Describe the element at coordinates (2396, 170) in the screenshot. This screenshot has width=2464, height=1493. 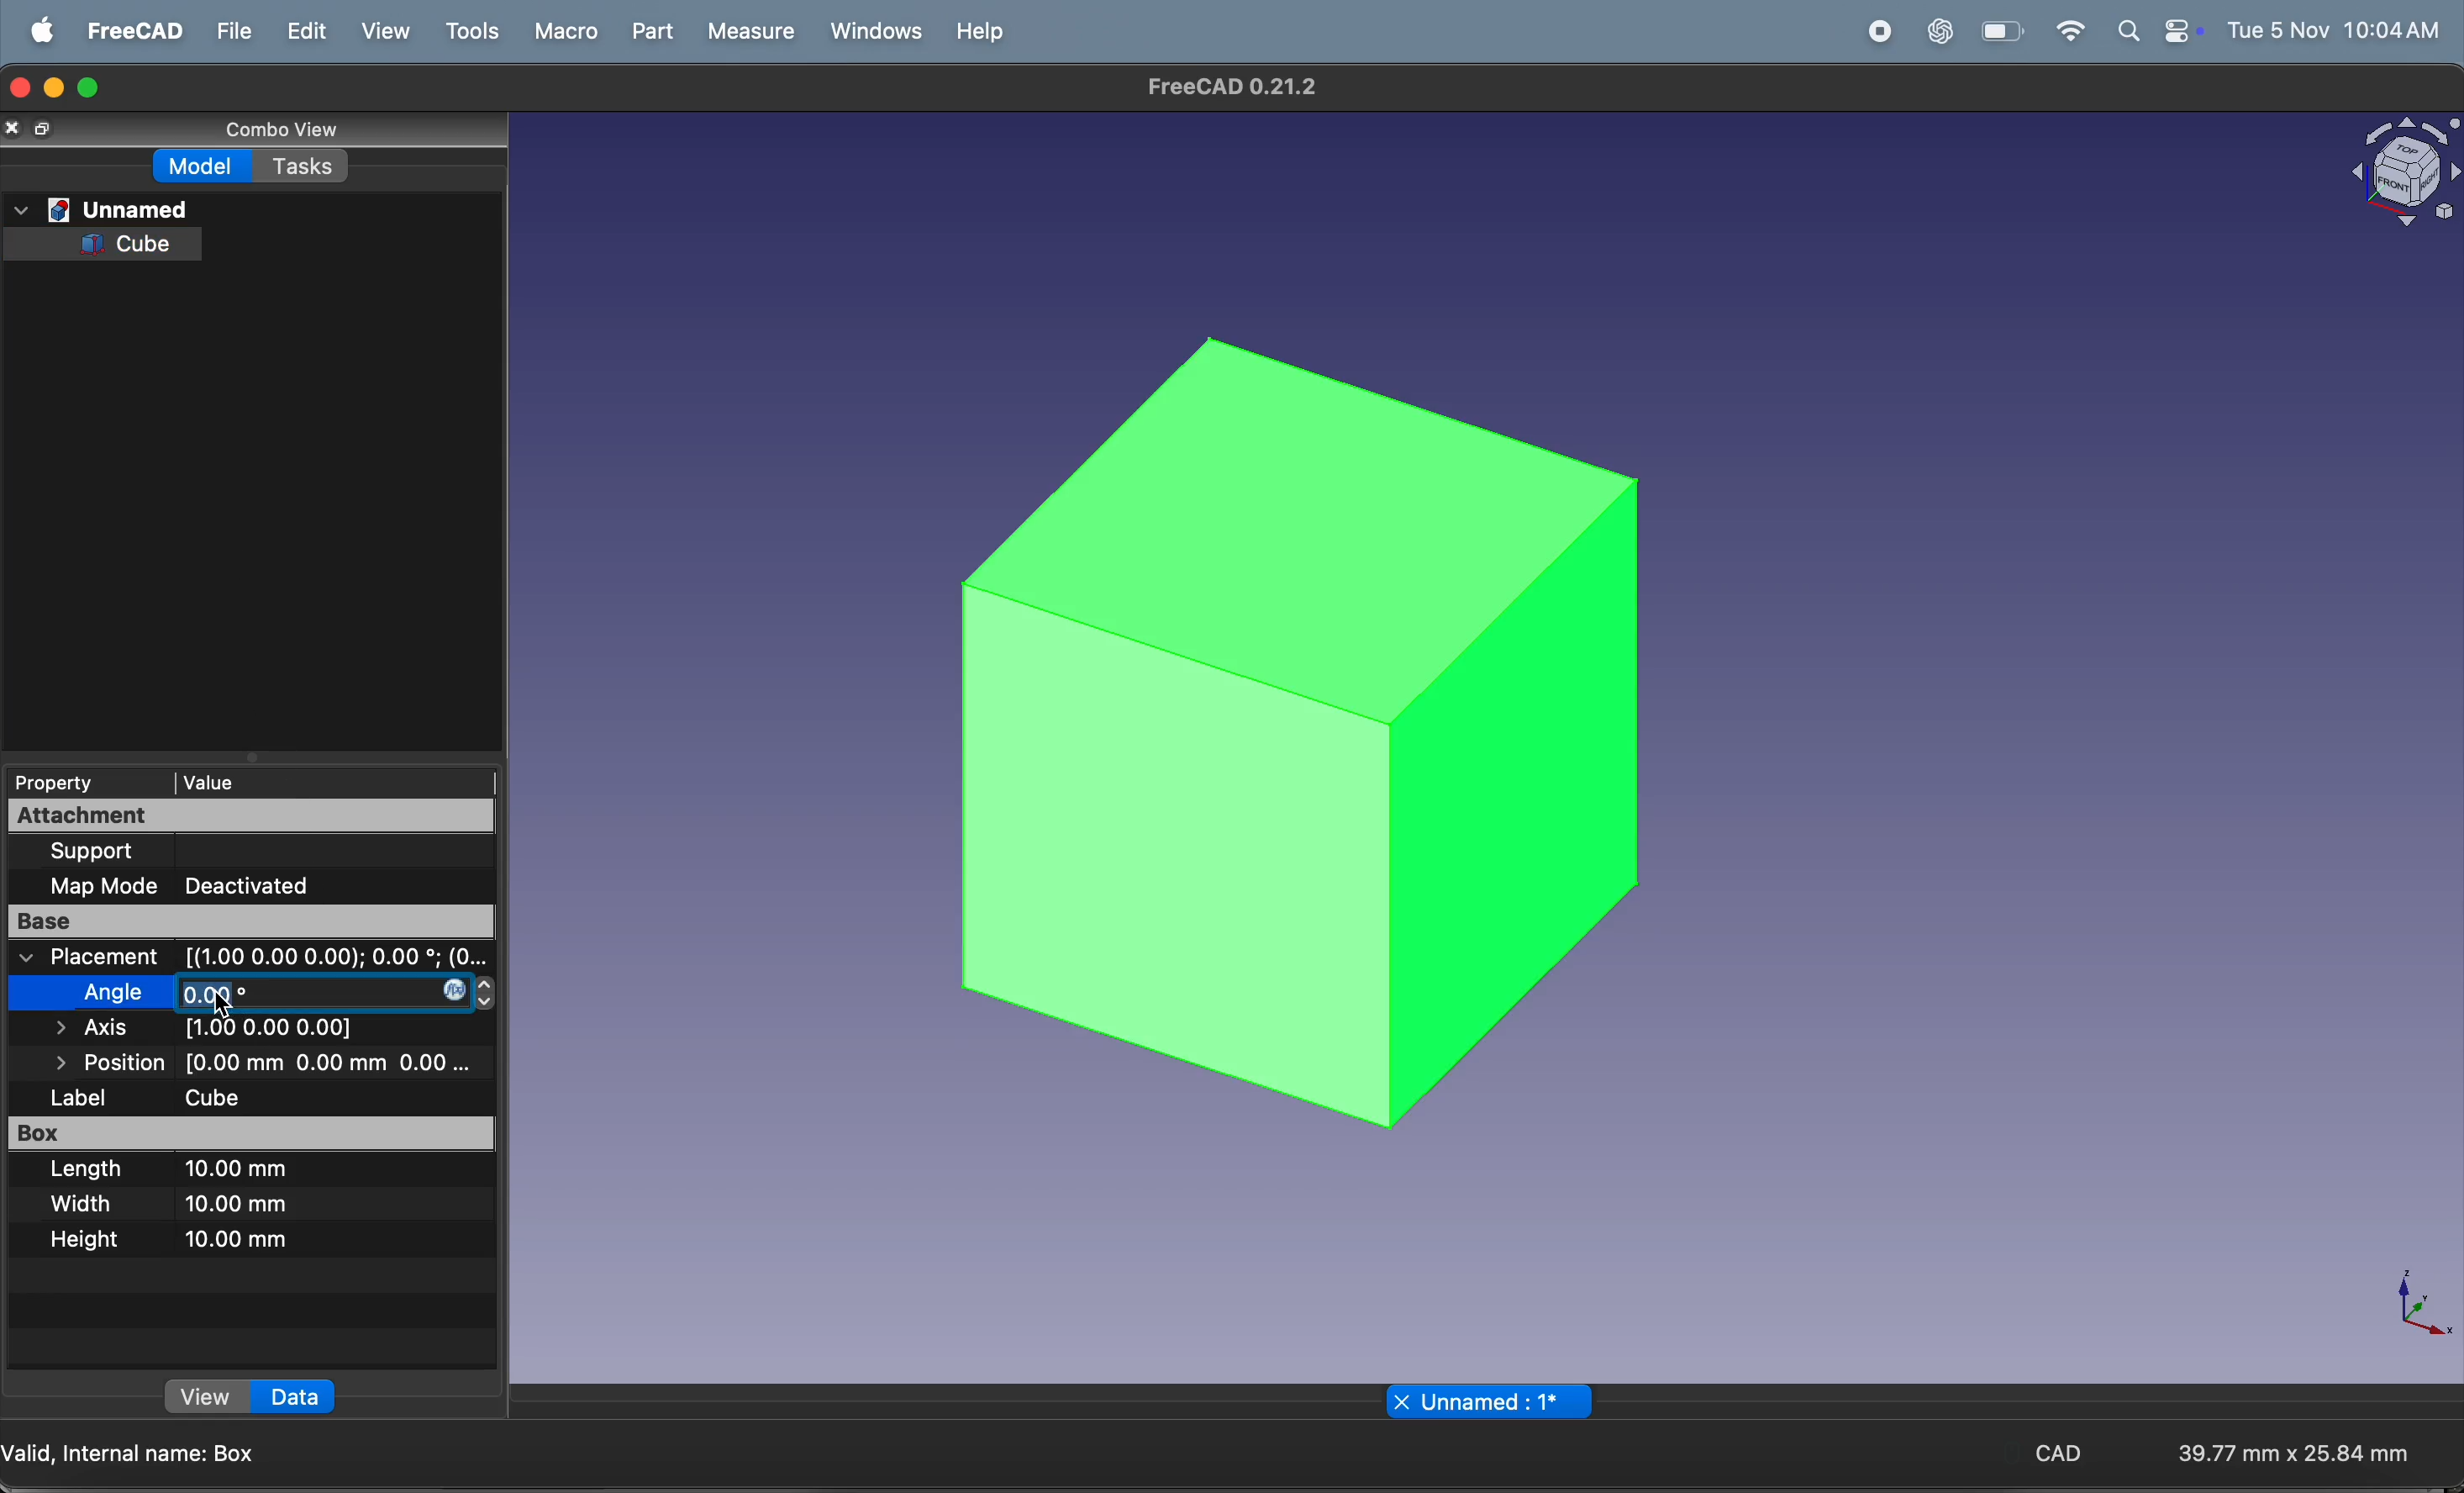
I see `` at that location.